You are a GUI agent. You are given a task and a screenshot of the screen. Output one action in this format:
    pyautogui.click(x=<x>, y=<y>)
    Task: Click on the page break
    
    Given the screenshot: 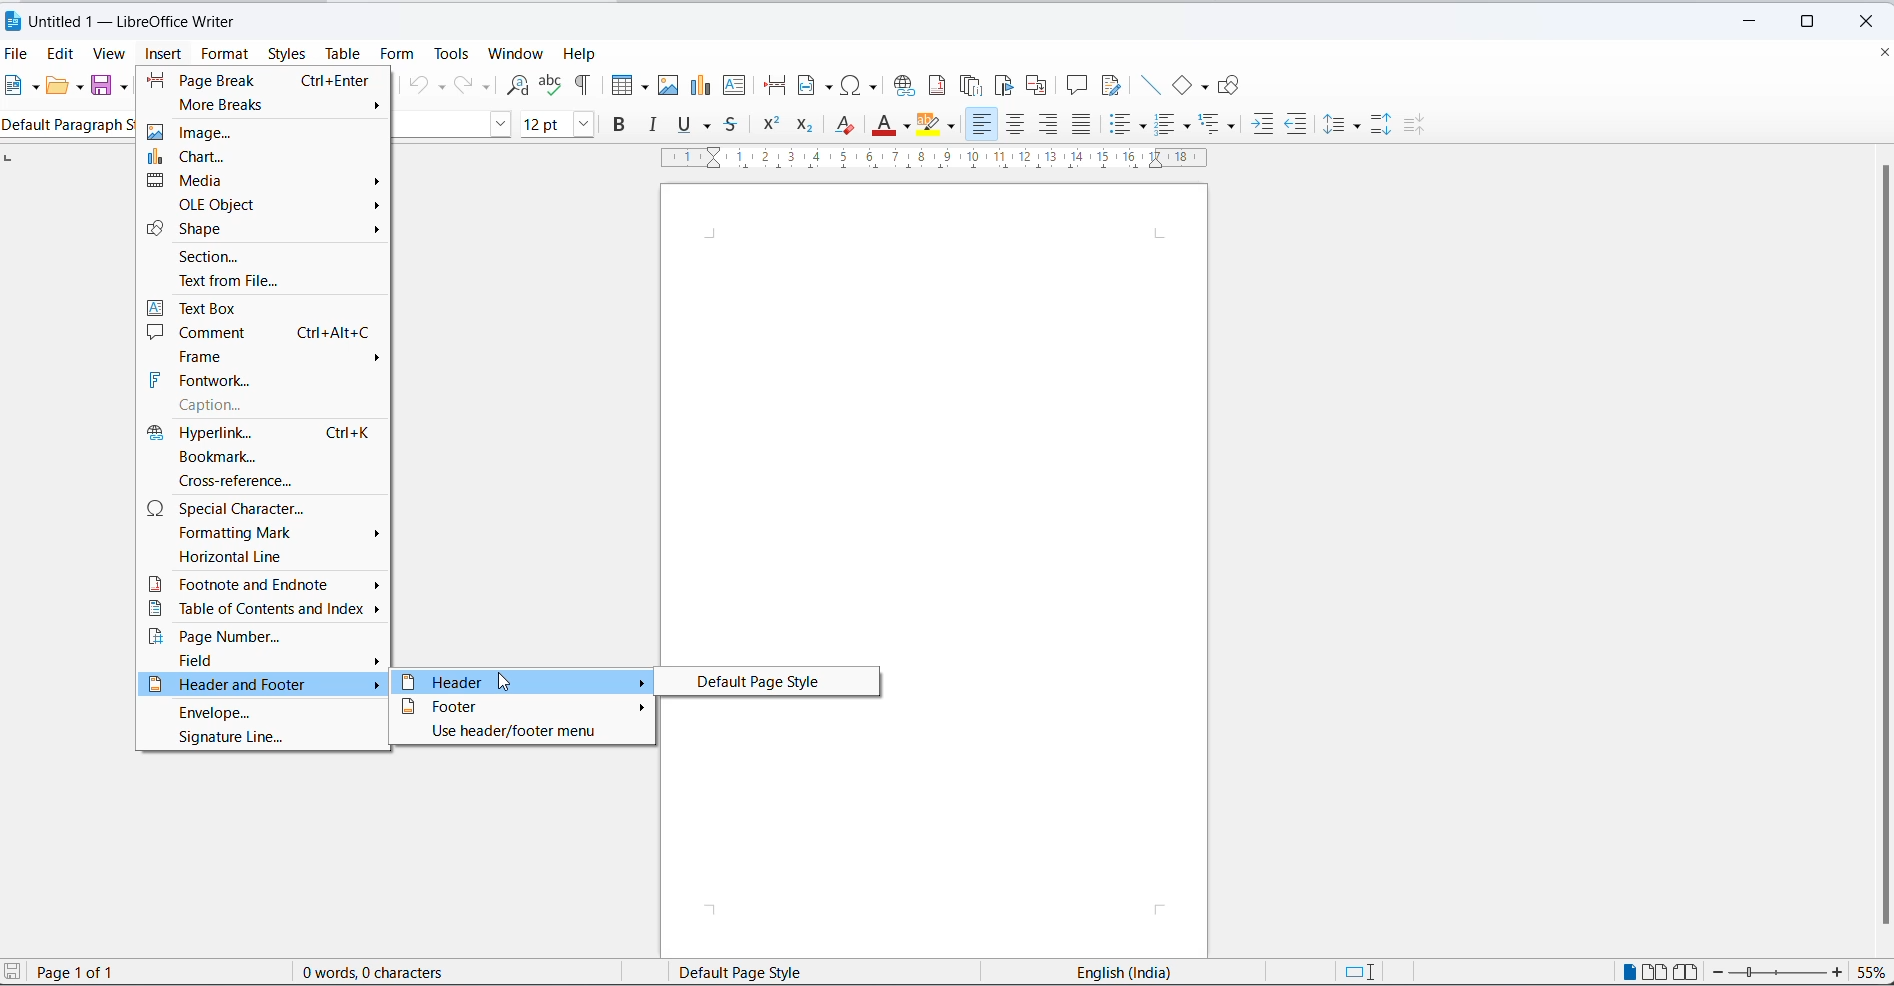 What is the action you would take?
    pyautogui.click(x=265, y=80)
    